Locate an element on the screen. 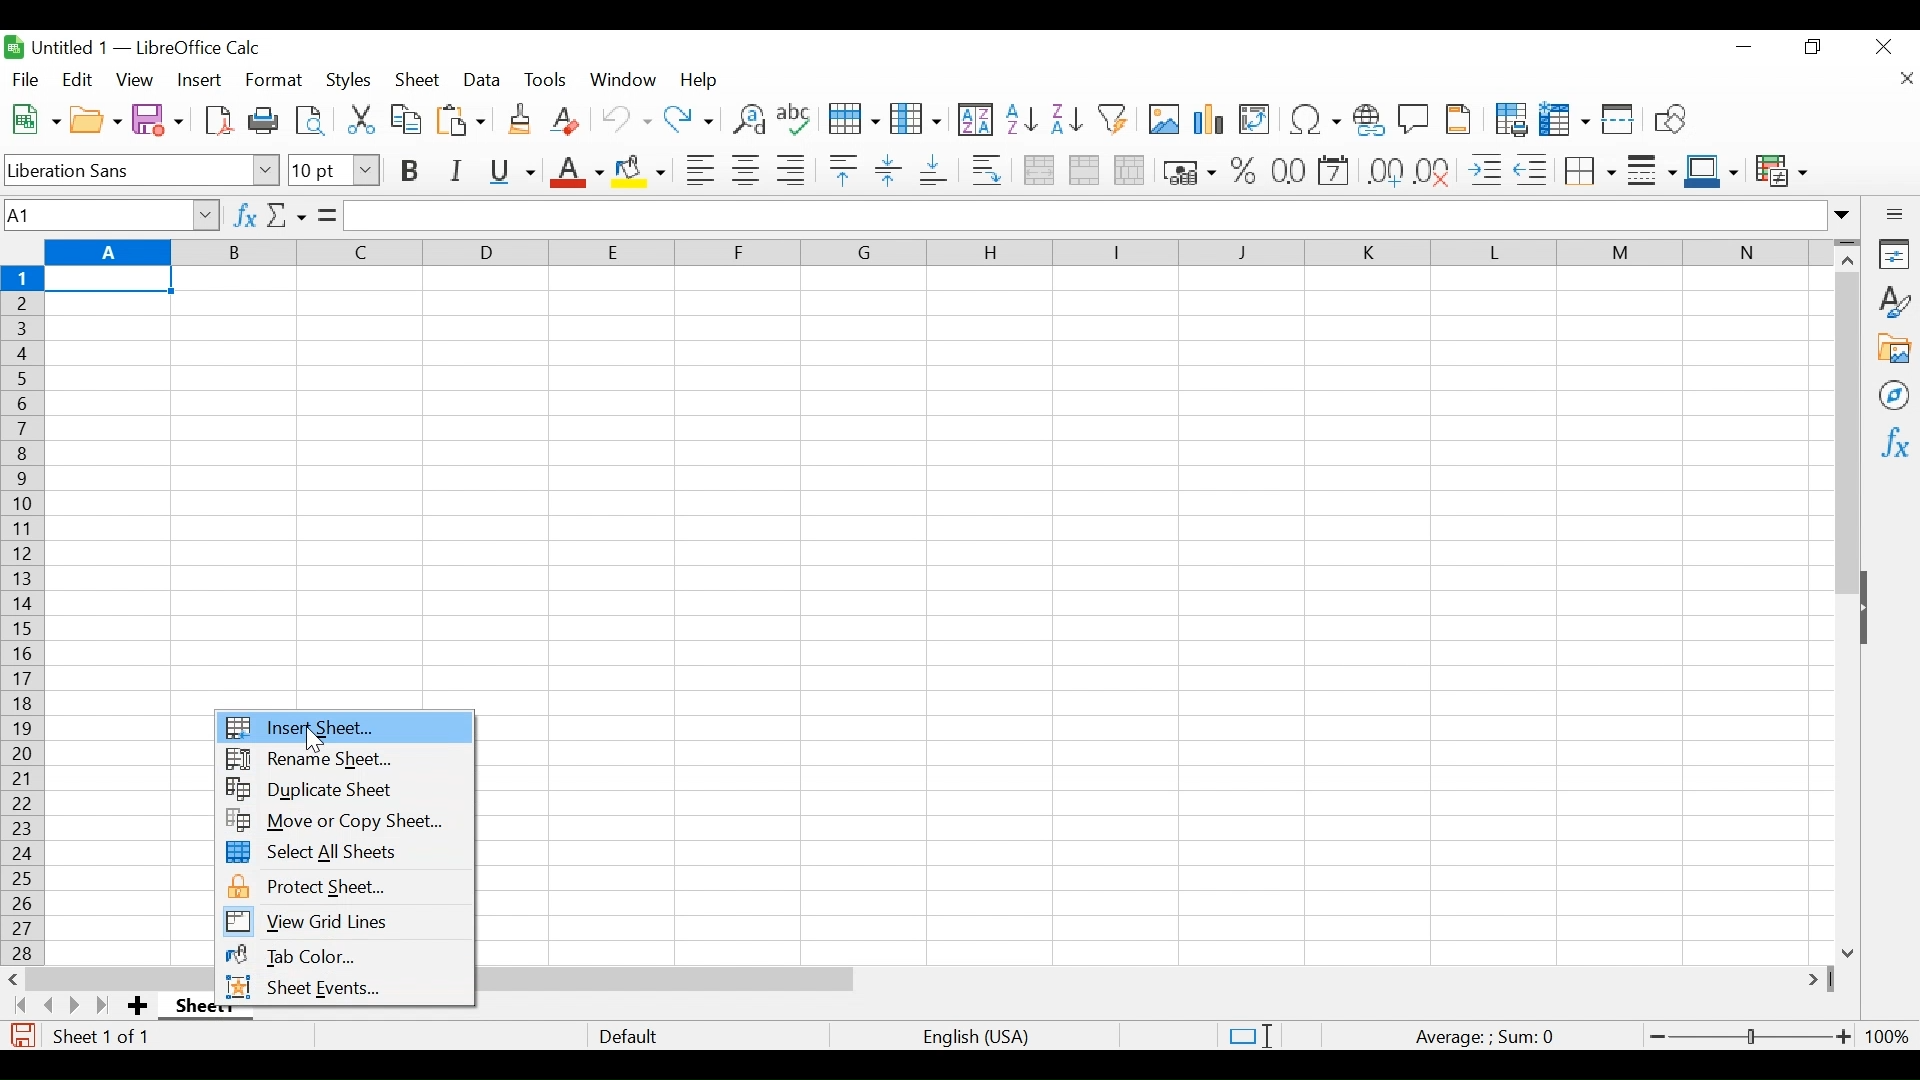  Move or copy Sheet is located at coordinates (345, 823).